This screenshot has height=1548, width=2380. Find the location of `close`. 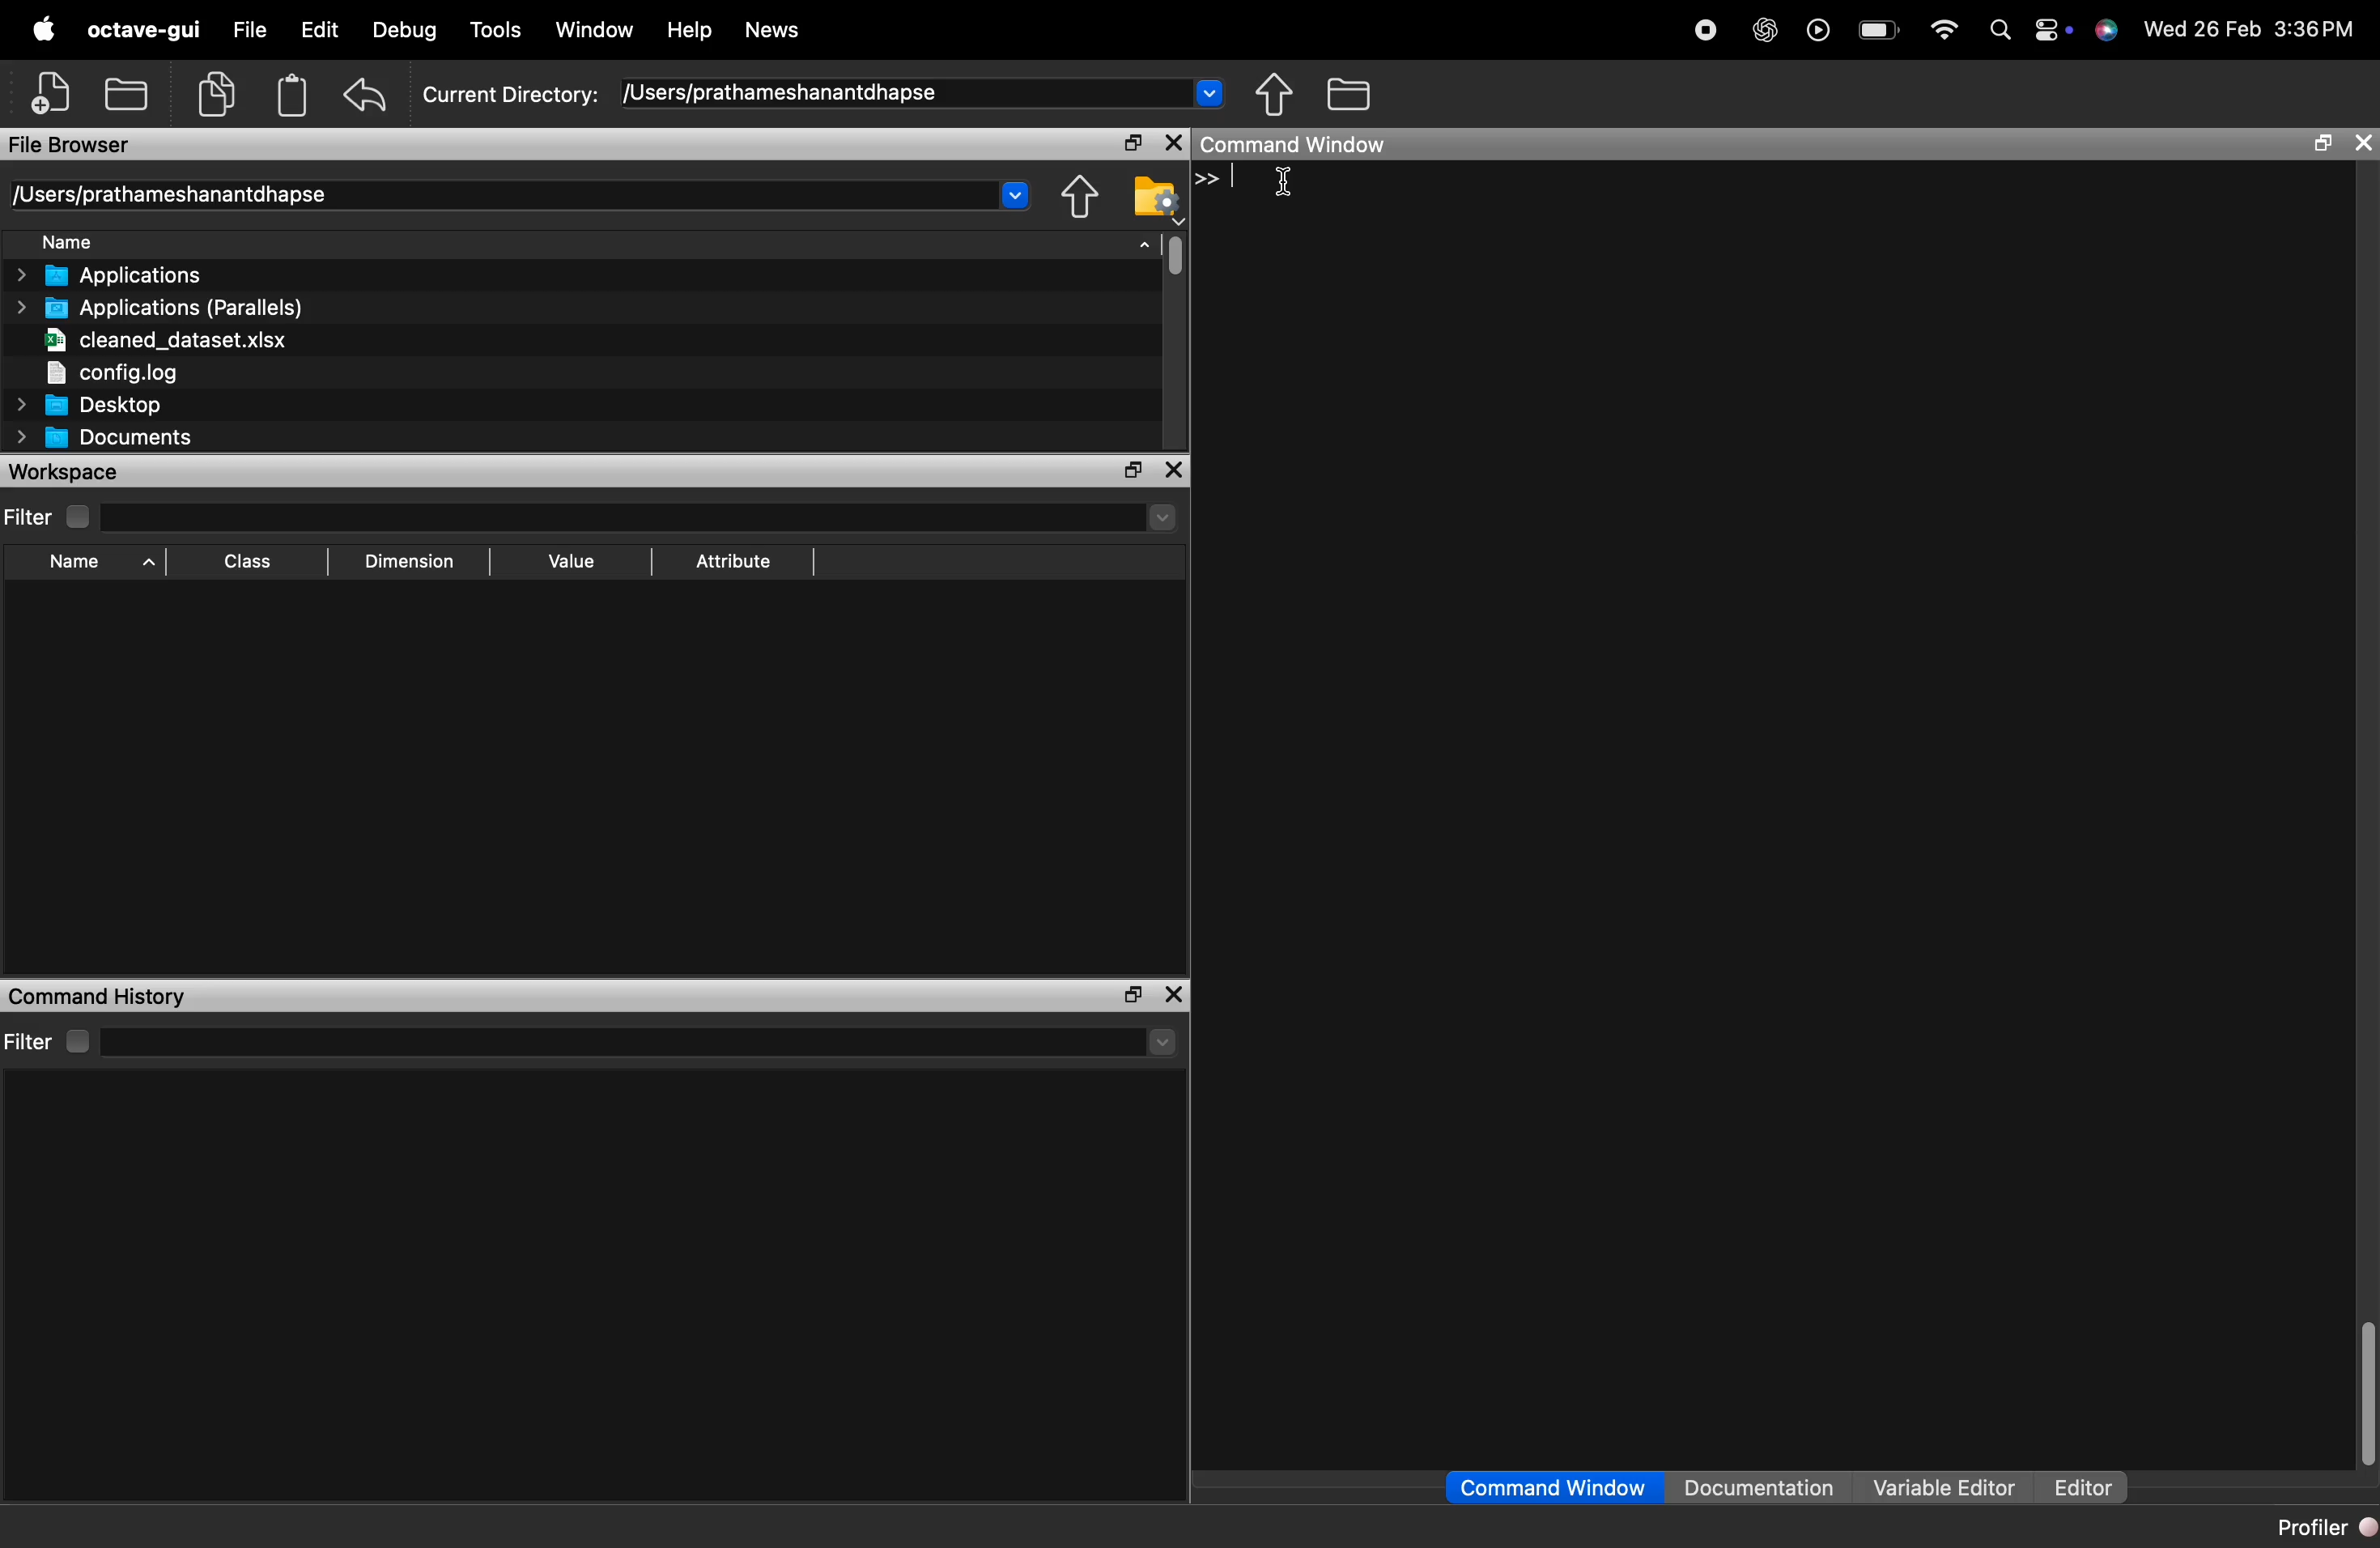

close is located at coordinates (1171, 144).